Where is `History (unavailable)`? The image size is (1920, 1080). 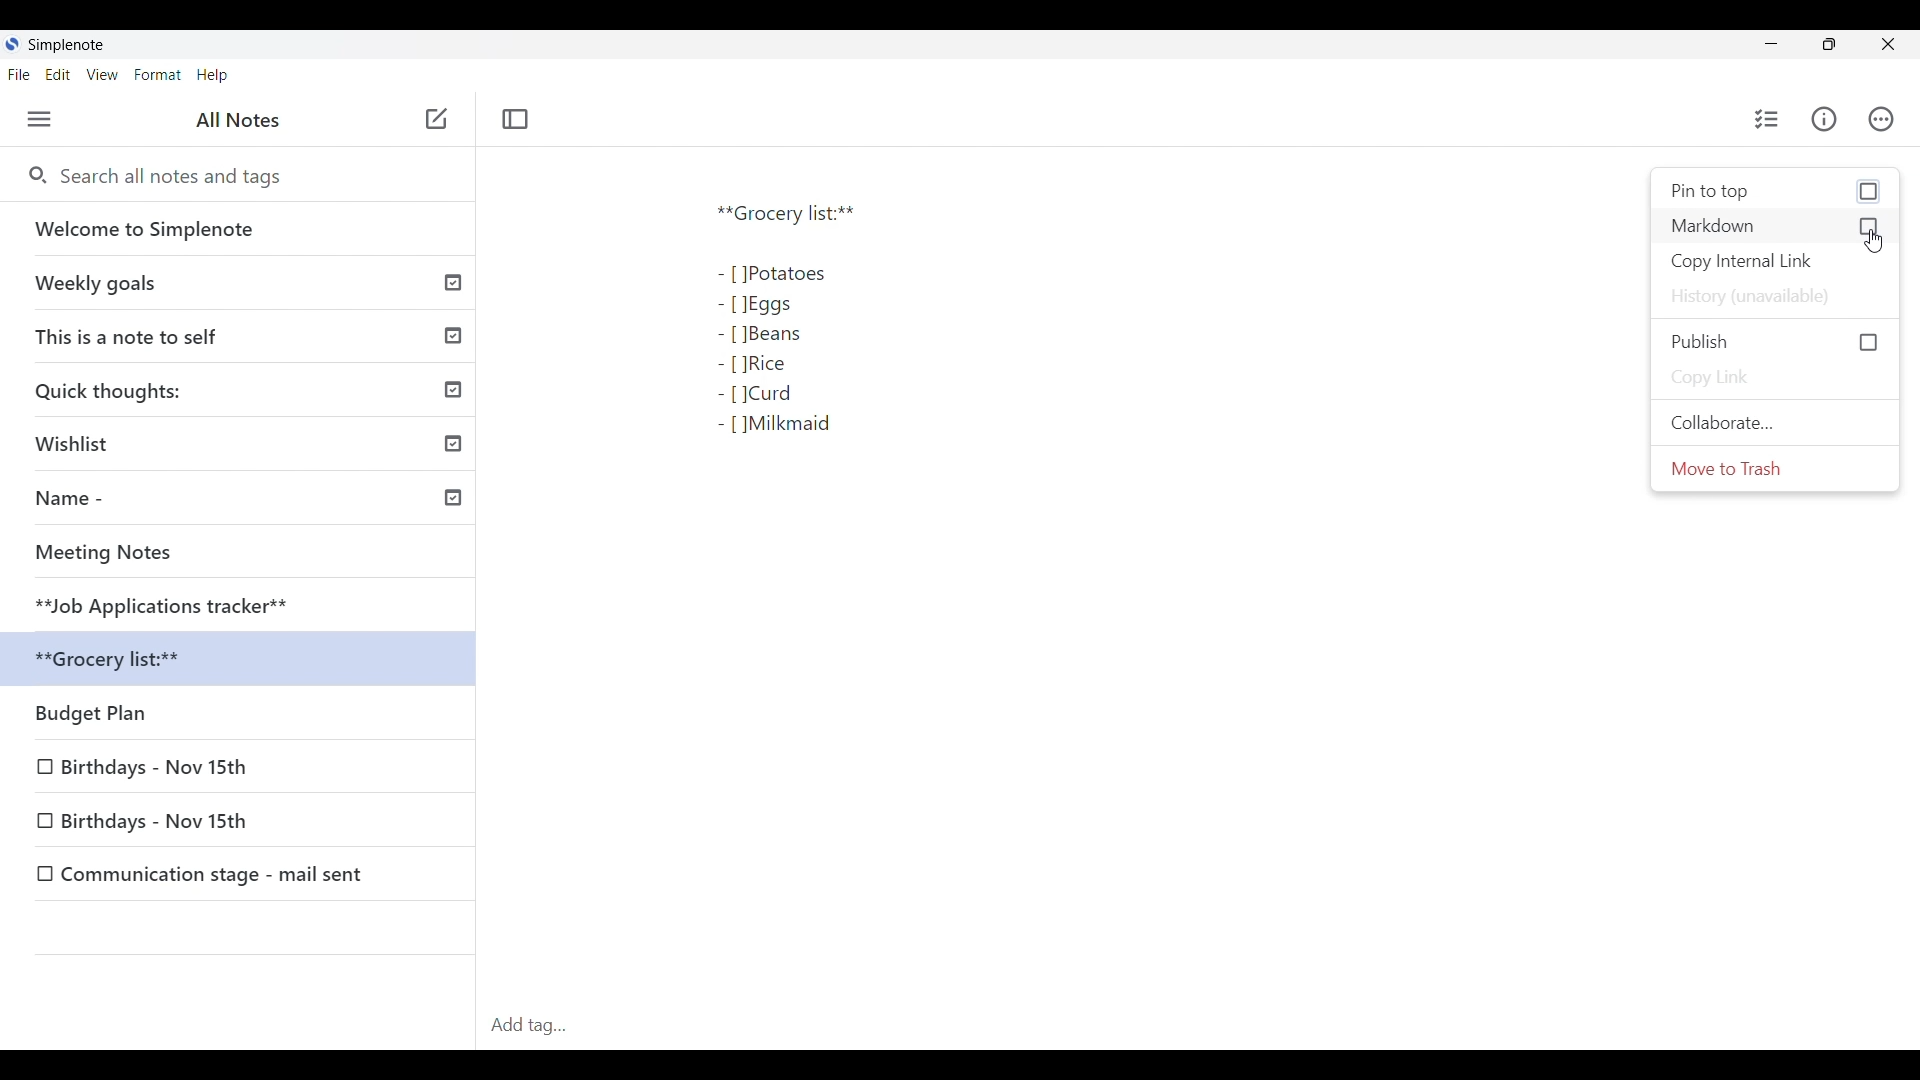 History (unavailable) is located at coordinates (1774, 297).